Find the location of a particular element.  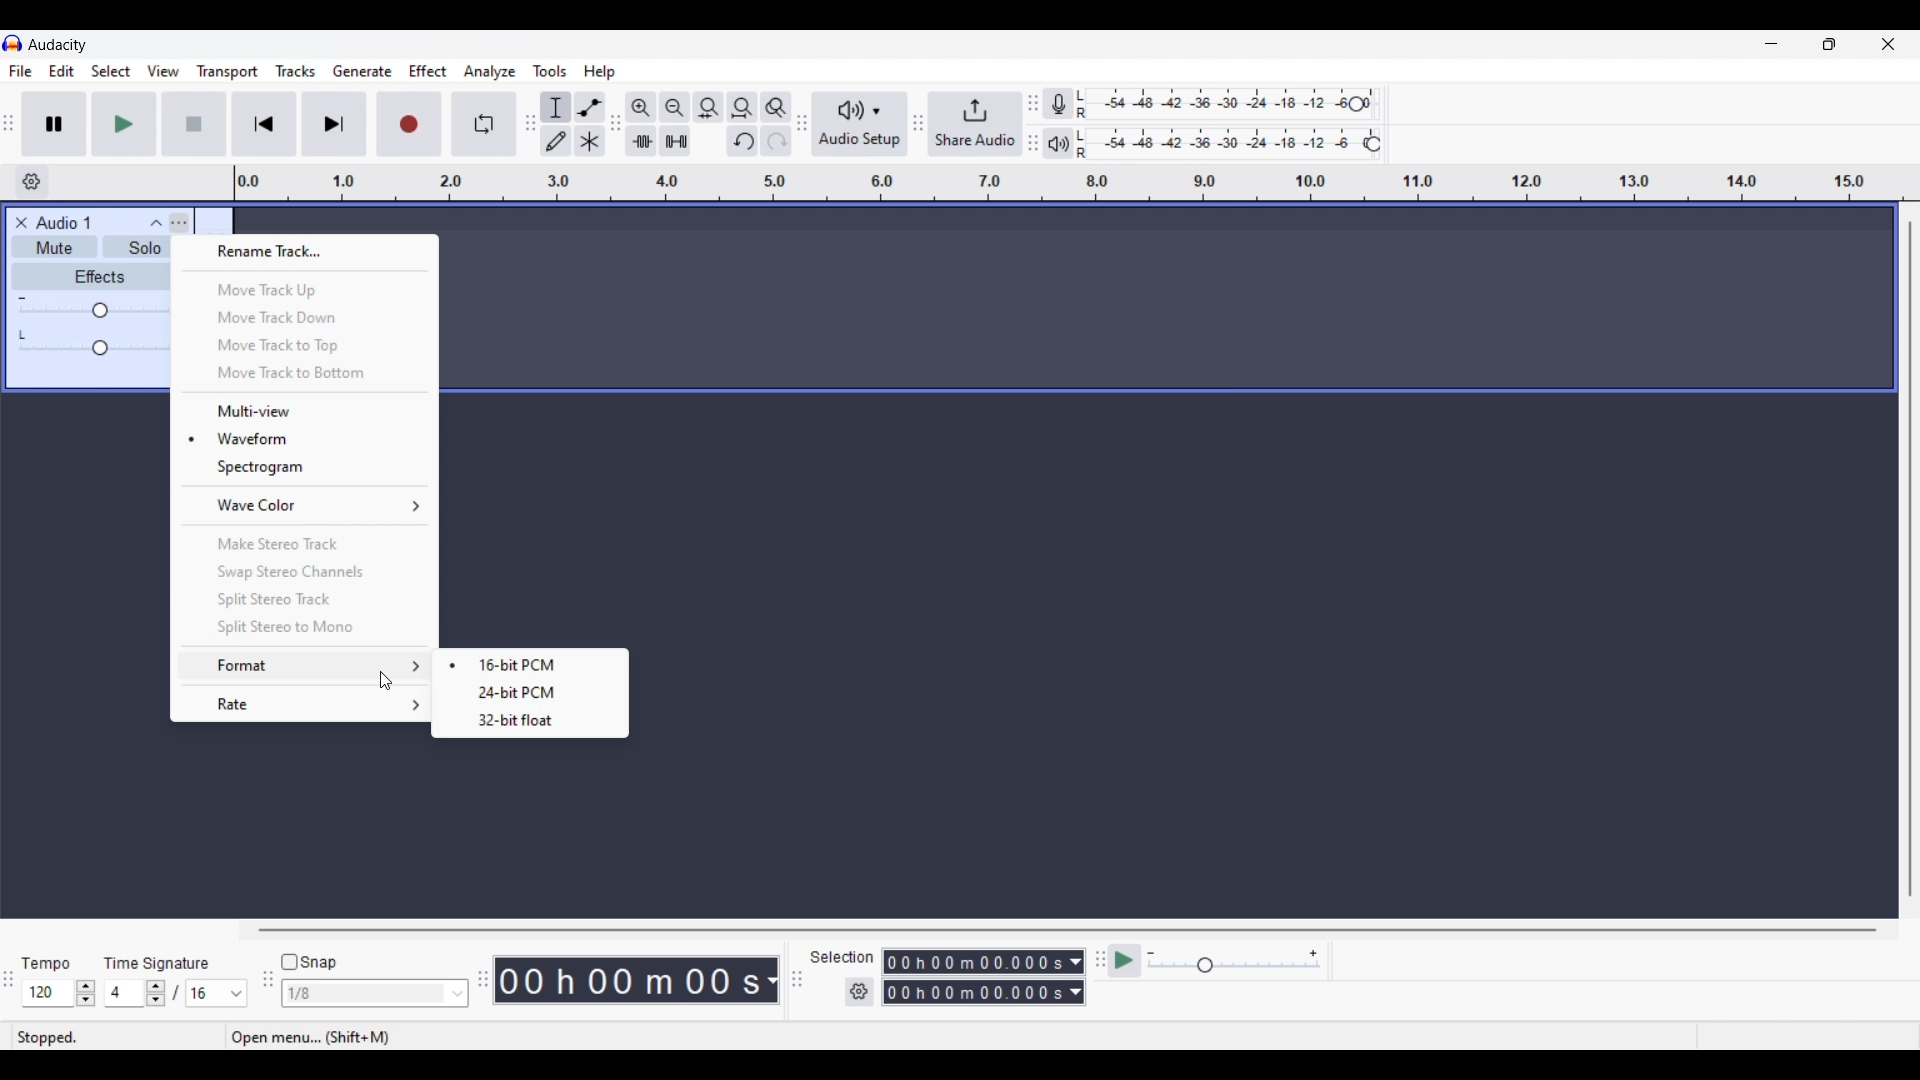

Edit menu is located at coordinates (62, 72).